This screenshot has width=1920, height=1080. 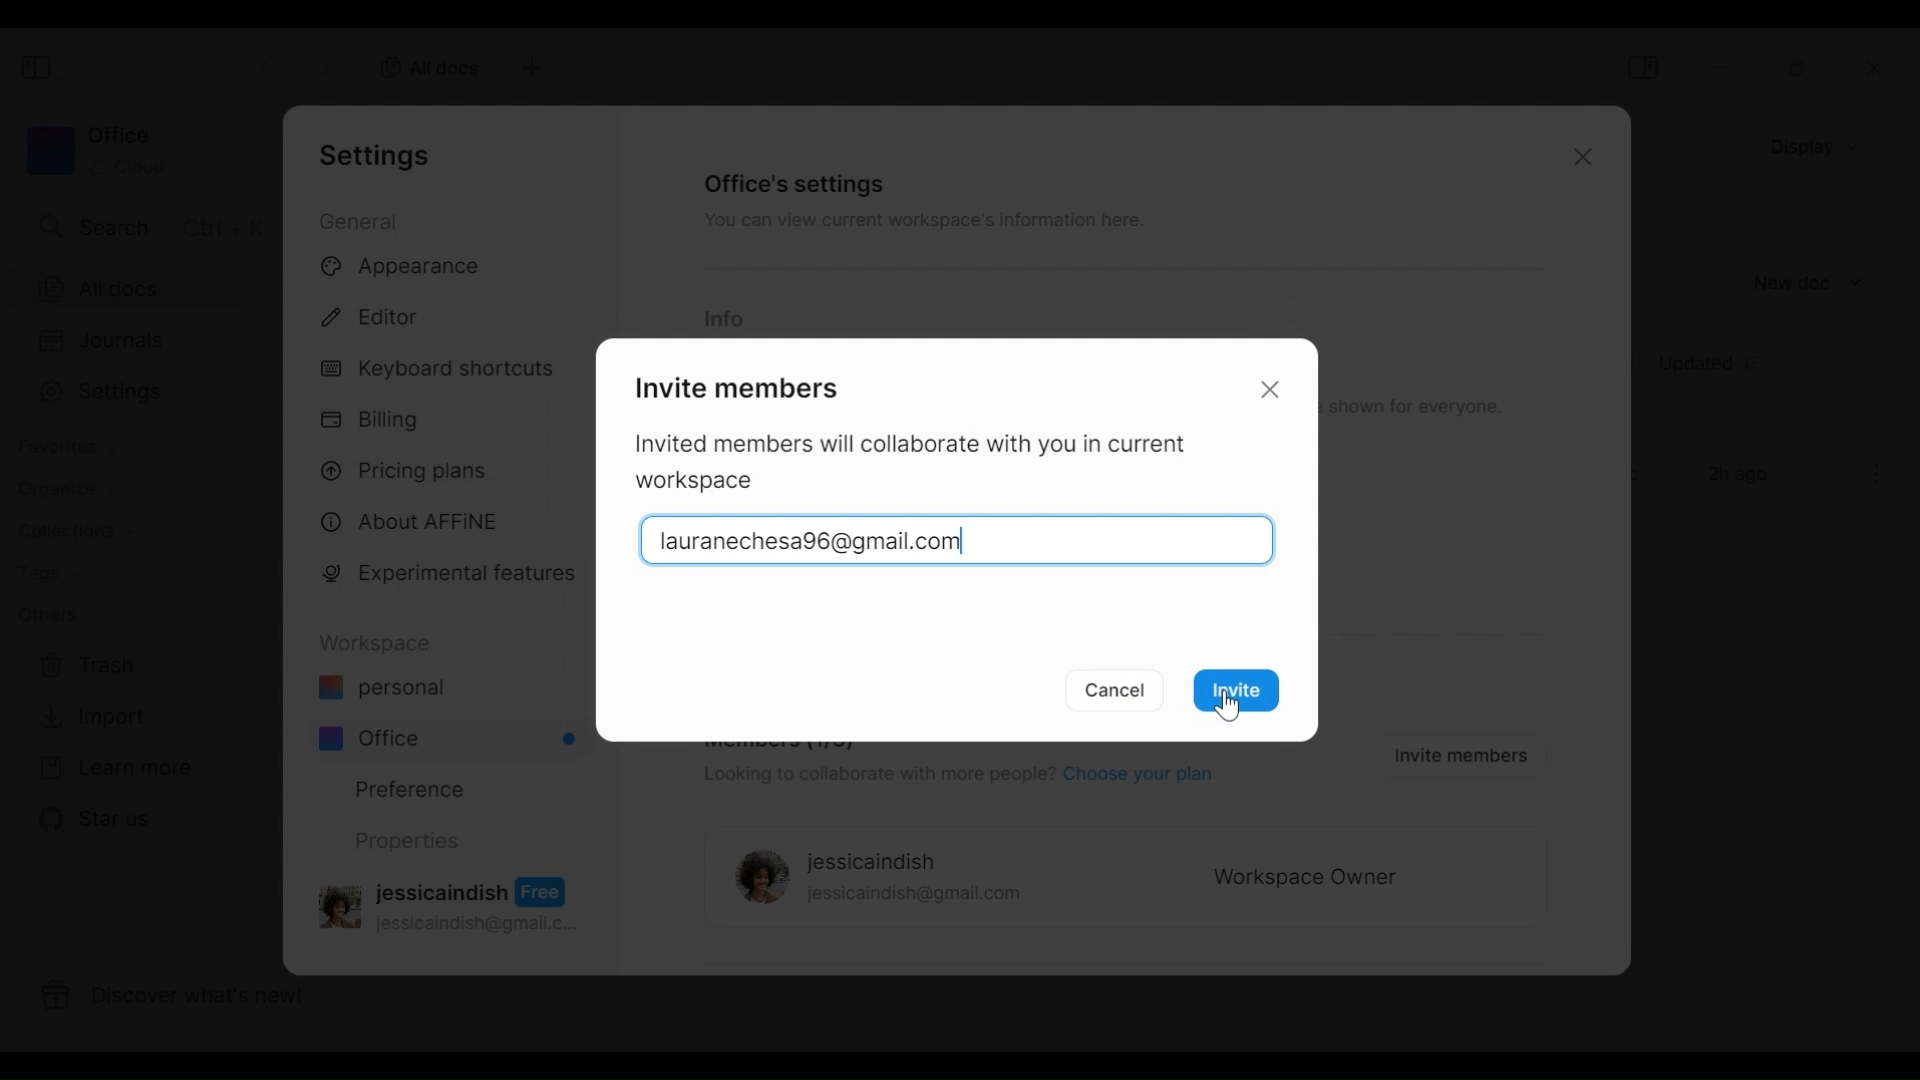 What do you see at coordinates (1228, 703) in the screenshot?
I see `Cursor` at bounding box center [1228, 703].